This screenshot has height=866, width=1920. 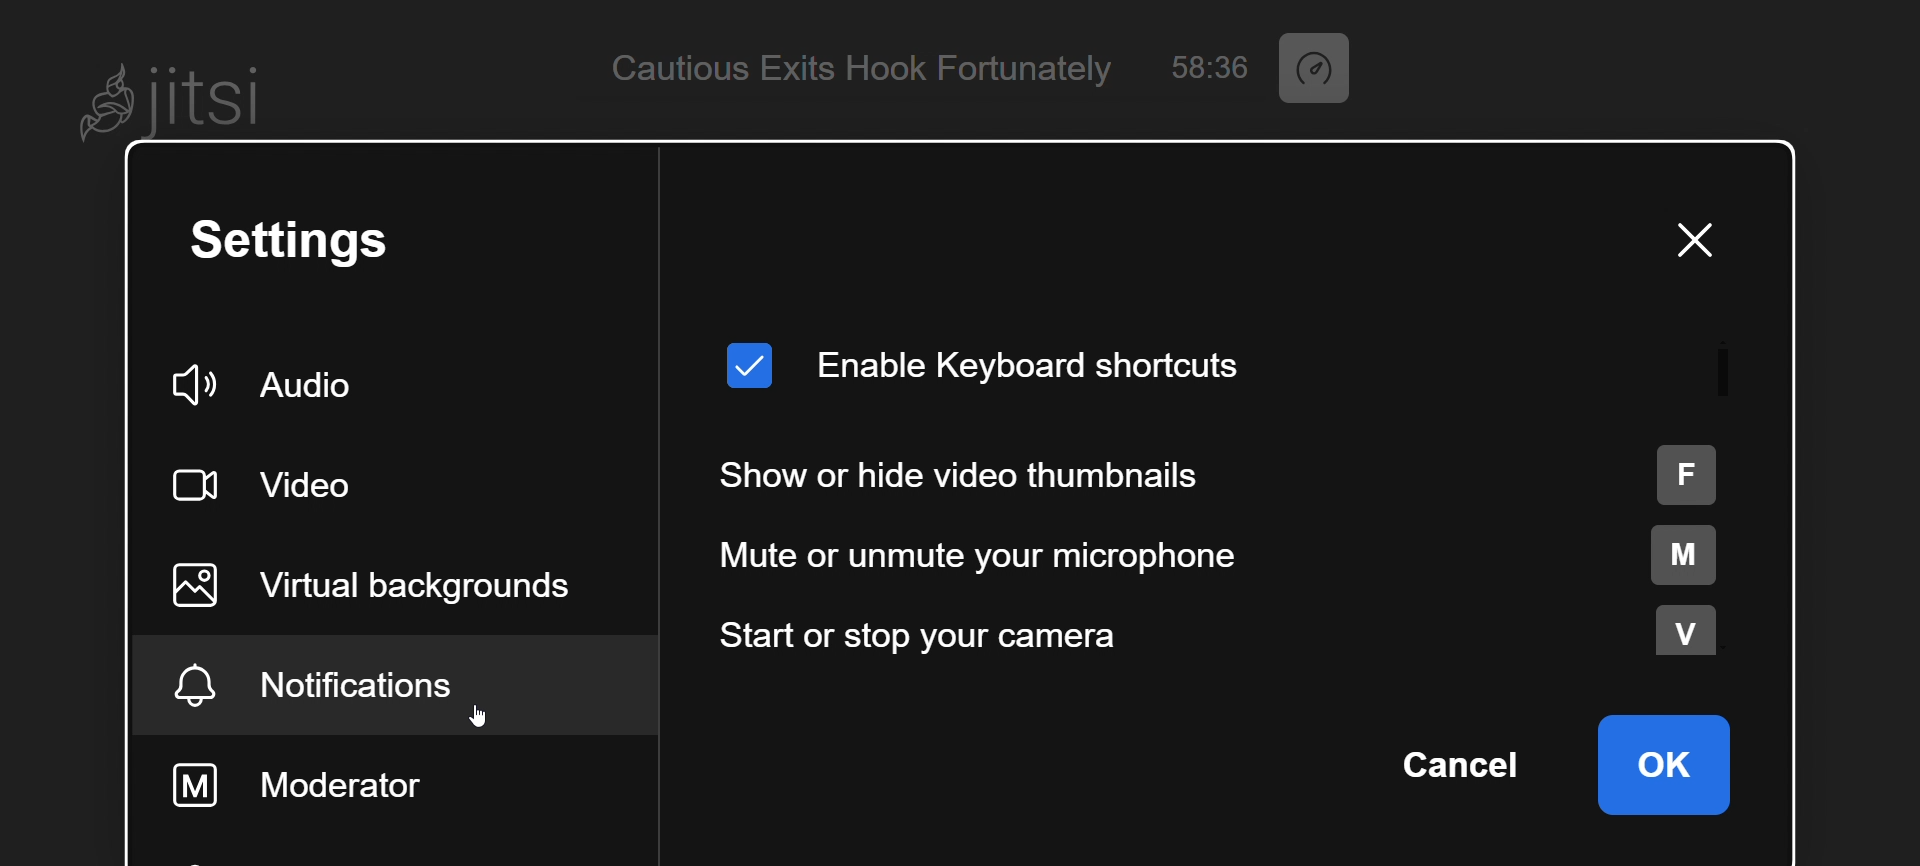 I want to click on virtual background, so click(x=377, y=582).